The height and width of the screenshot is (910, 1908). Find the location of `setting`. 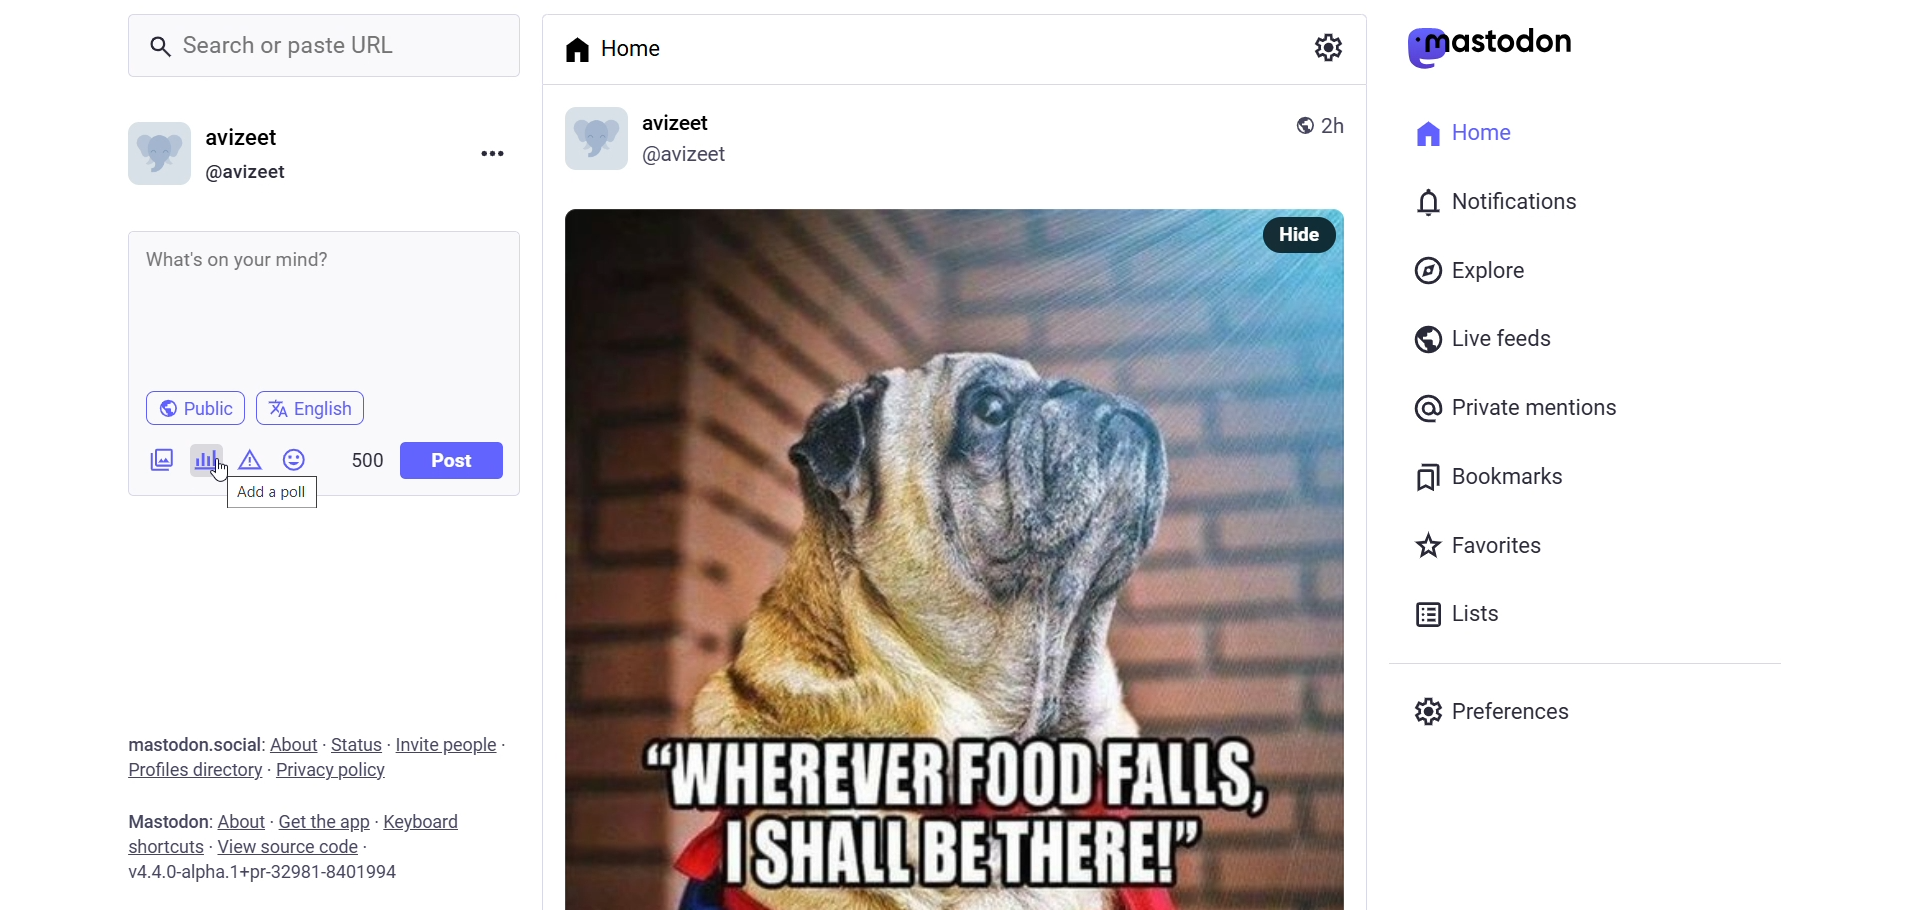

setting is located at coordinates (1325, 46).